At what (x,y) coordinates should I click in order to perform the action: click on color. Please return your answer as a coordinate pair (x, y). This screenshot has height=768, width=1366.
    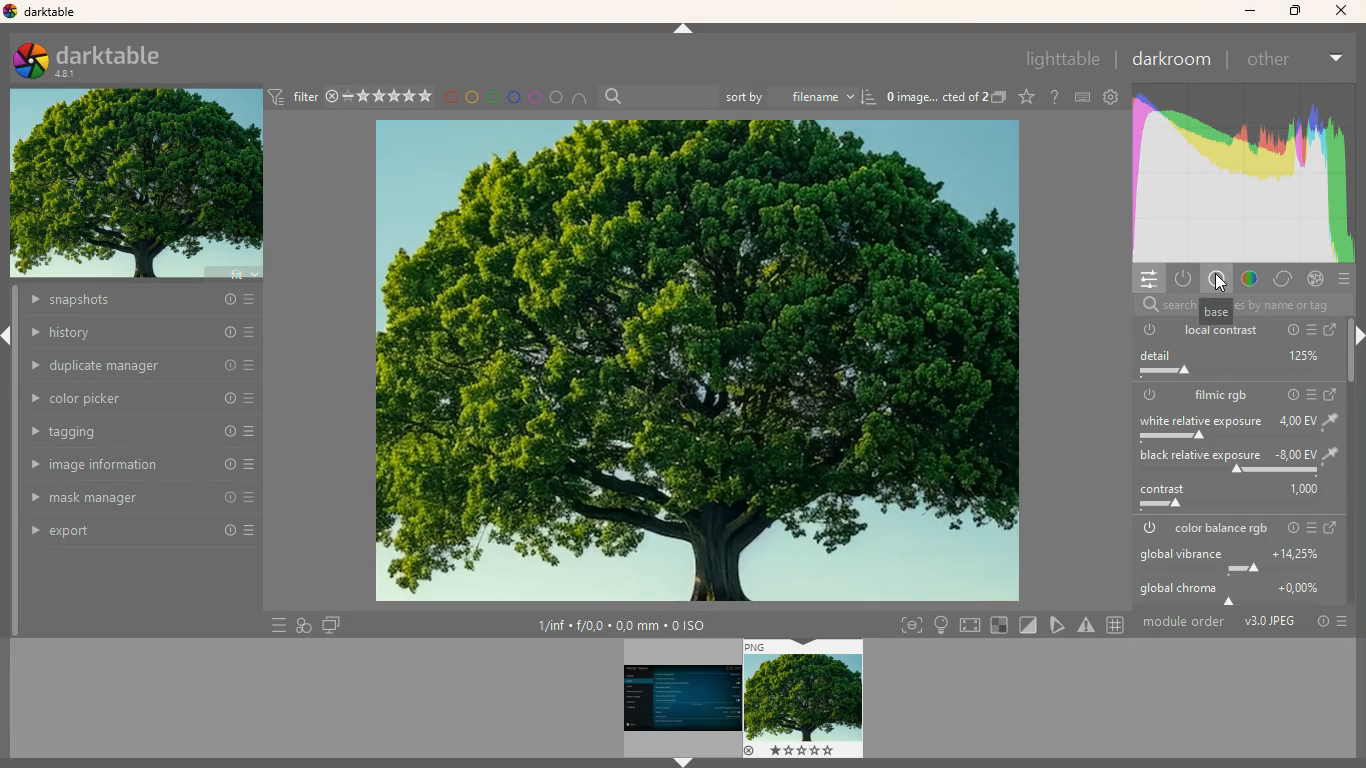
    Looking at the image, I should click on (1242, 172).